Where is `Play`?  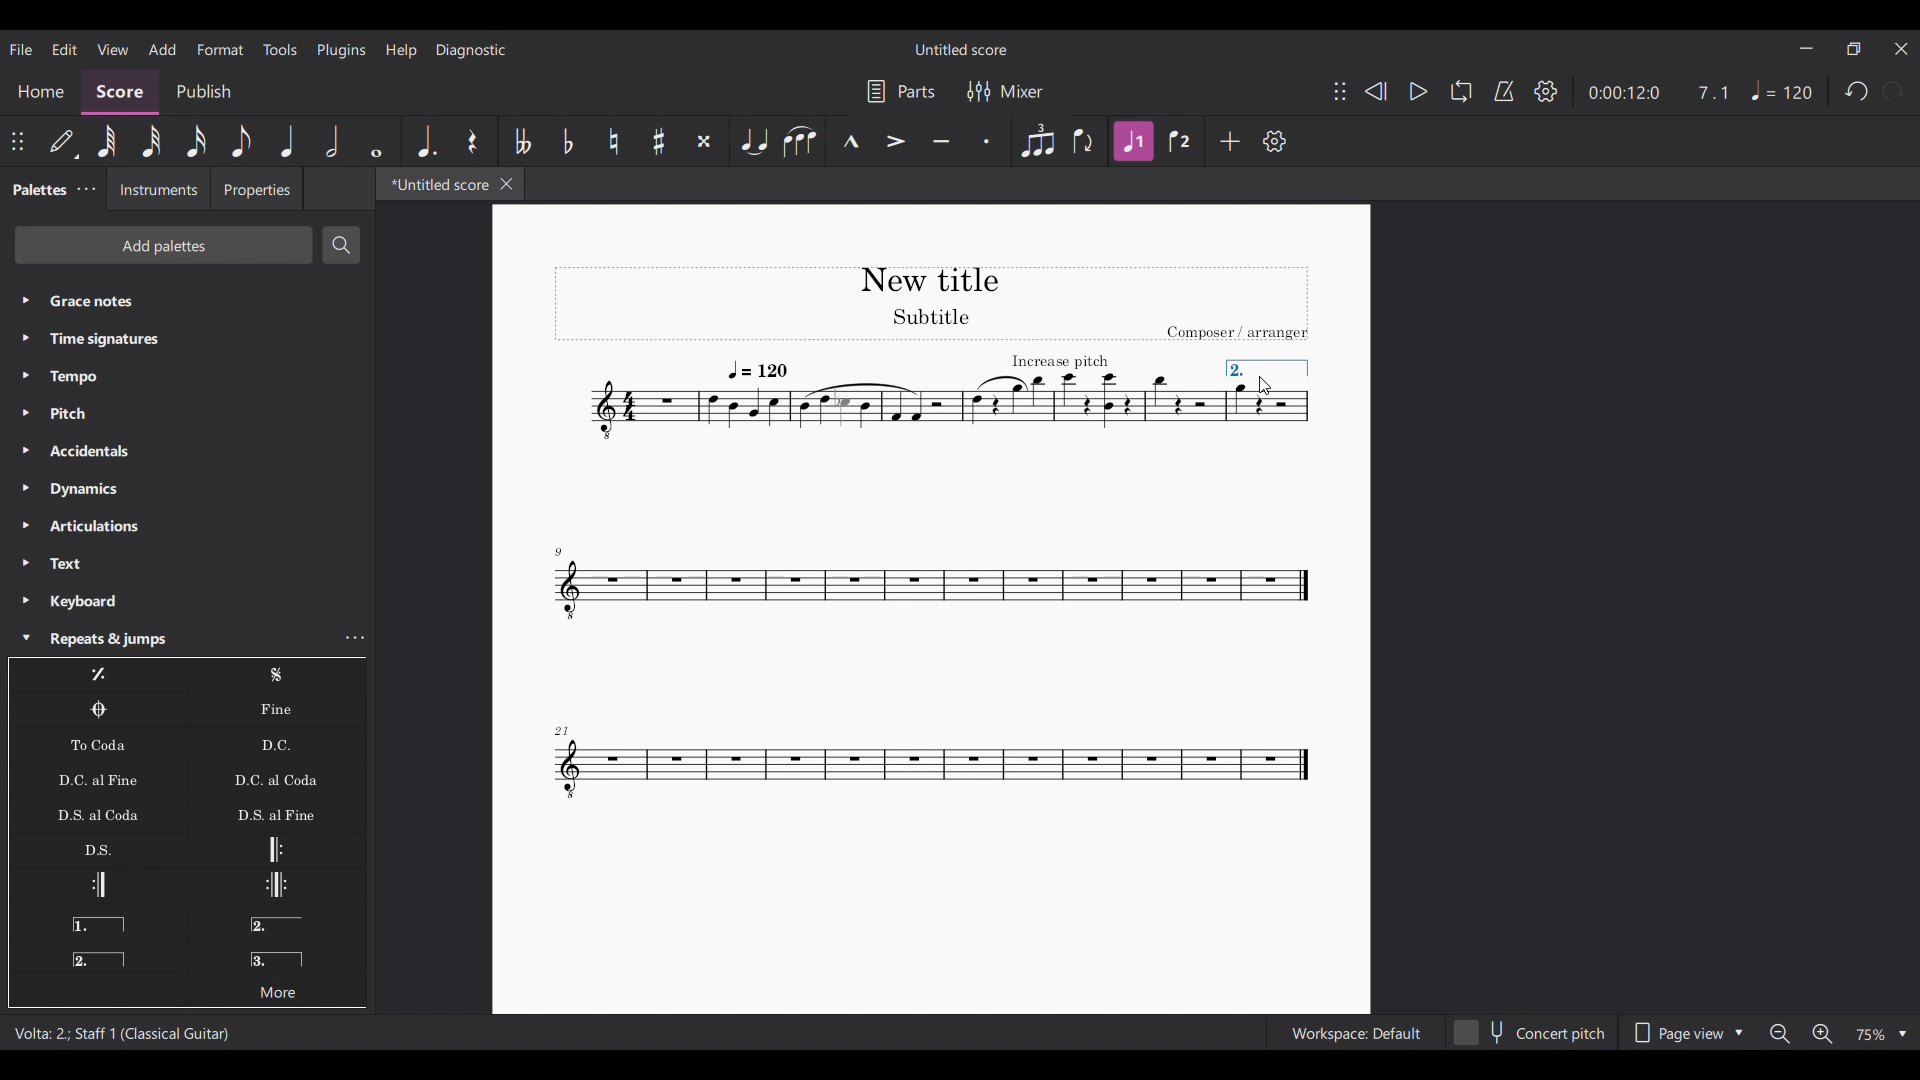 Play is located at coordinates (1418, 92).